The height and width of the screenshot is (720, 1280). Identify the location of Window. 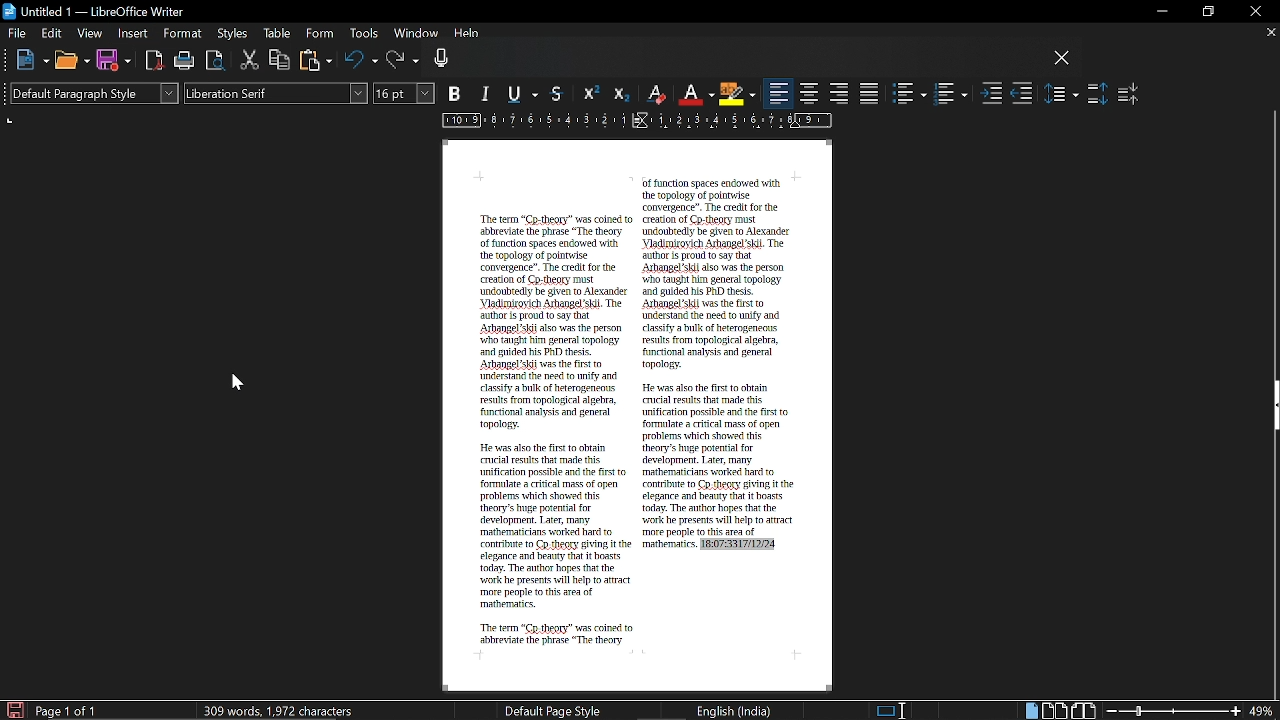
(414, 35).